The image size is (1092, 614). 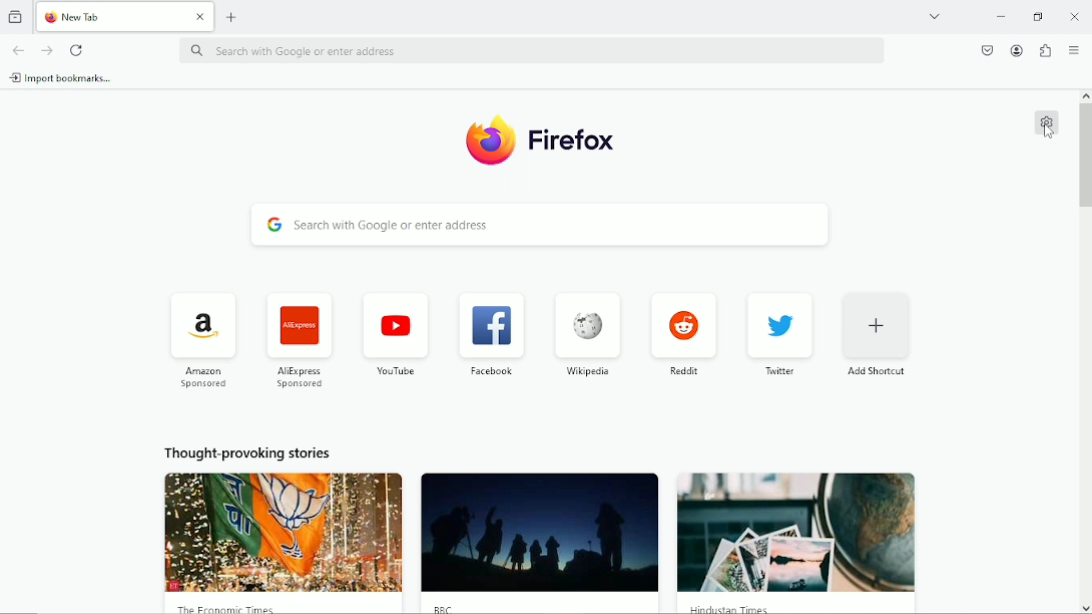 What do you see at coordinates (1049, 134) in the screenshot?
I see `Cursor` at bounding box center [1049, 134].